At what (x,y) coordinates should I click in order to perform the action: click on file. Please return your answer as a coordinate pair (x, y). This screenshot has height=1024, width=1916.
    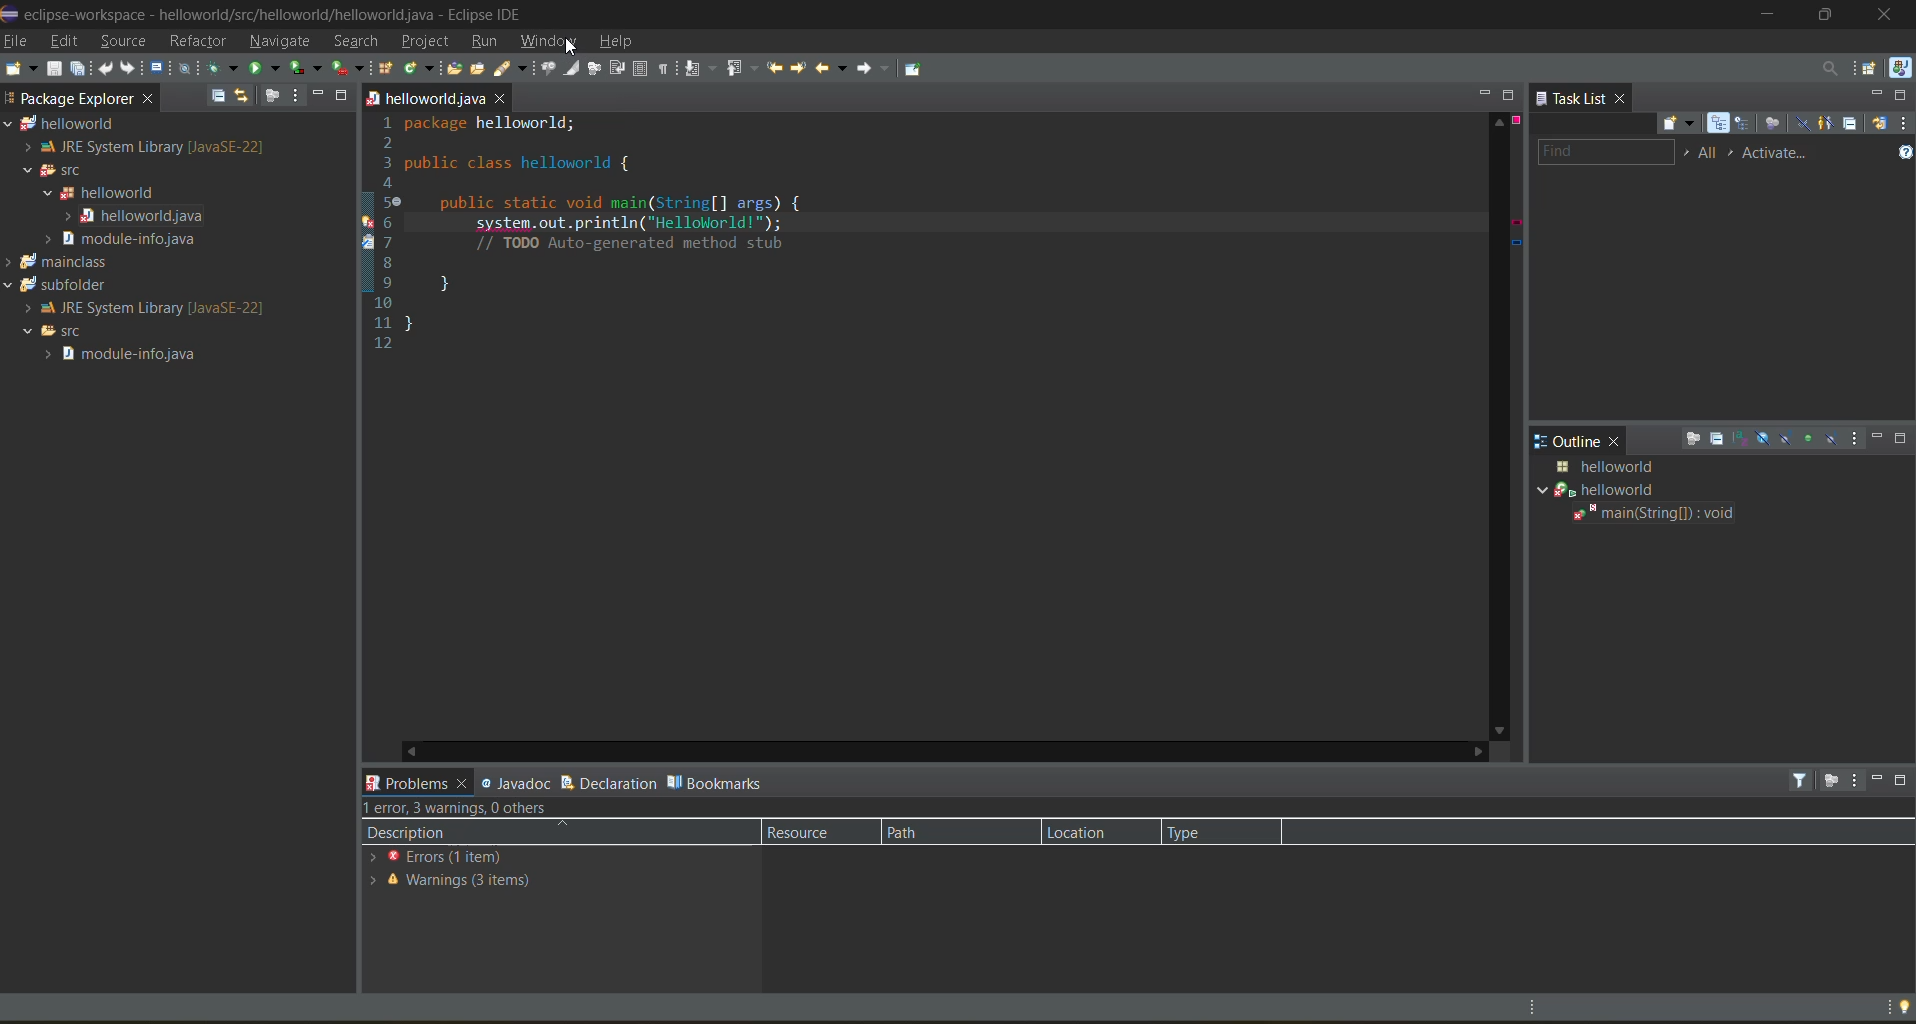
    Looking at the image, I should click on (18, 42).